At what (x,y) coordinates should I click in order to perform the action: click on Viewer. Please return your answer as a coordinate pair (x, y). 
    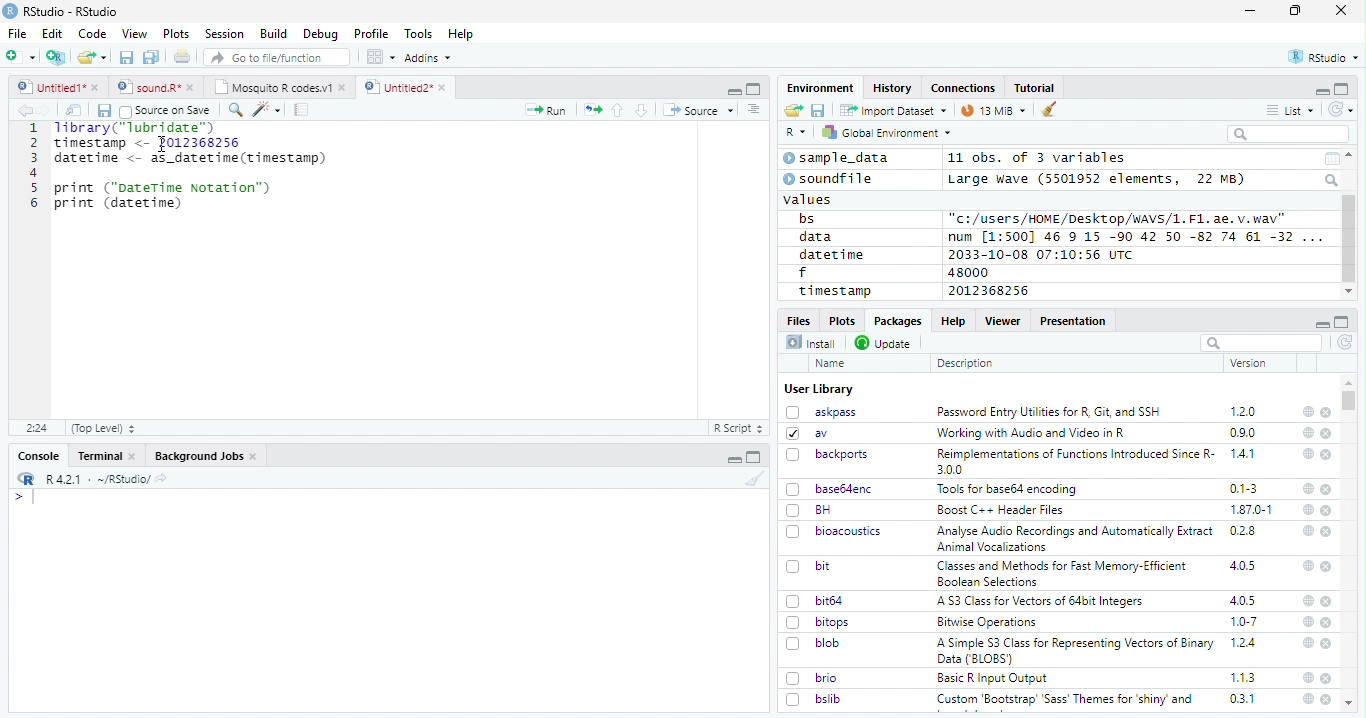
    Looking at the image, I should click on (1003, 320).